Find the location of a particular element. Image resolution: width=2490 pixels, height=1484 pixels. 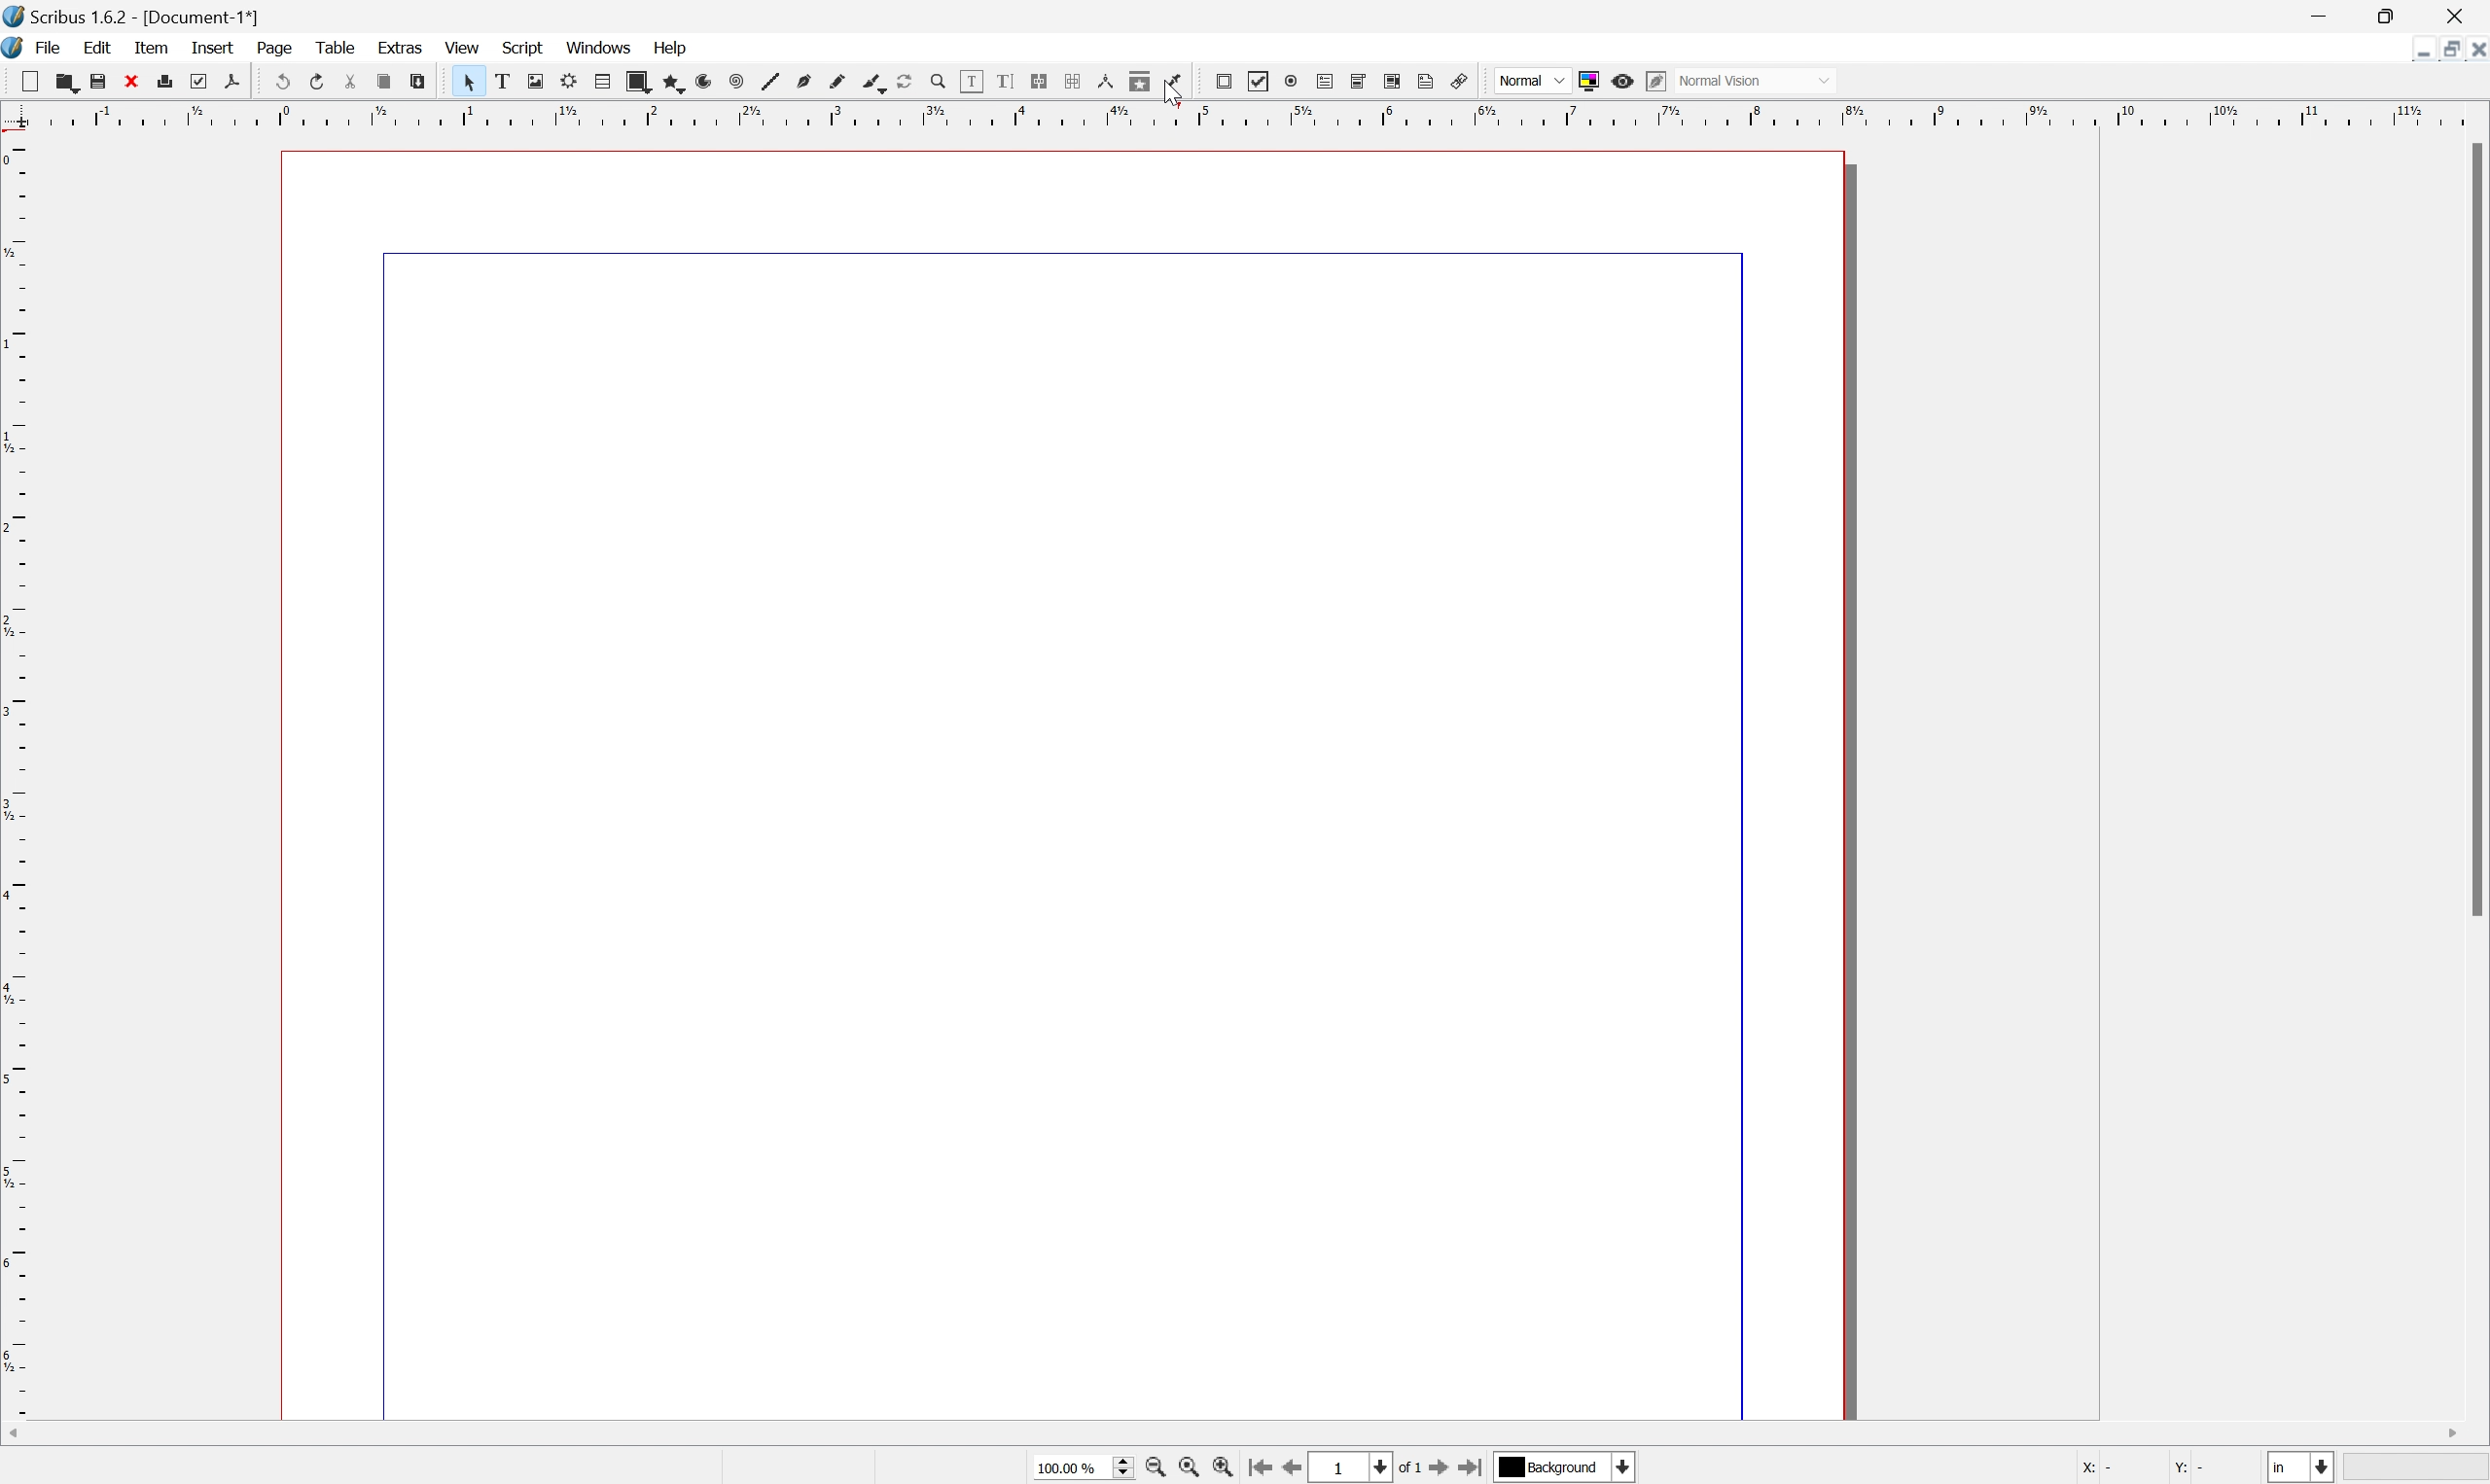

Go to first page is located at coordinates (1262, 1466).